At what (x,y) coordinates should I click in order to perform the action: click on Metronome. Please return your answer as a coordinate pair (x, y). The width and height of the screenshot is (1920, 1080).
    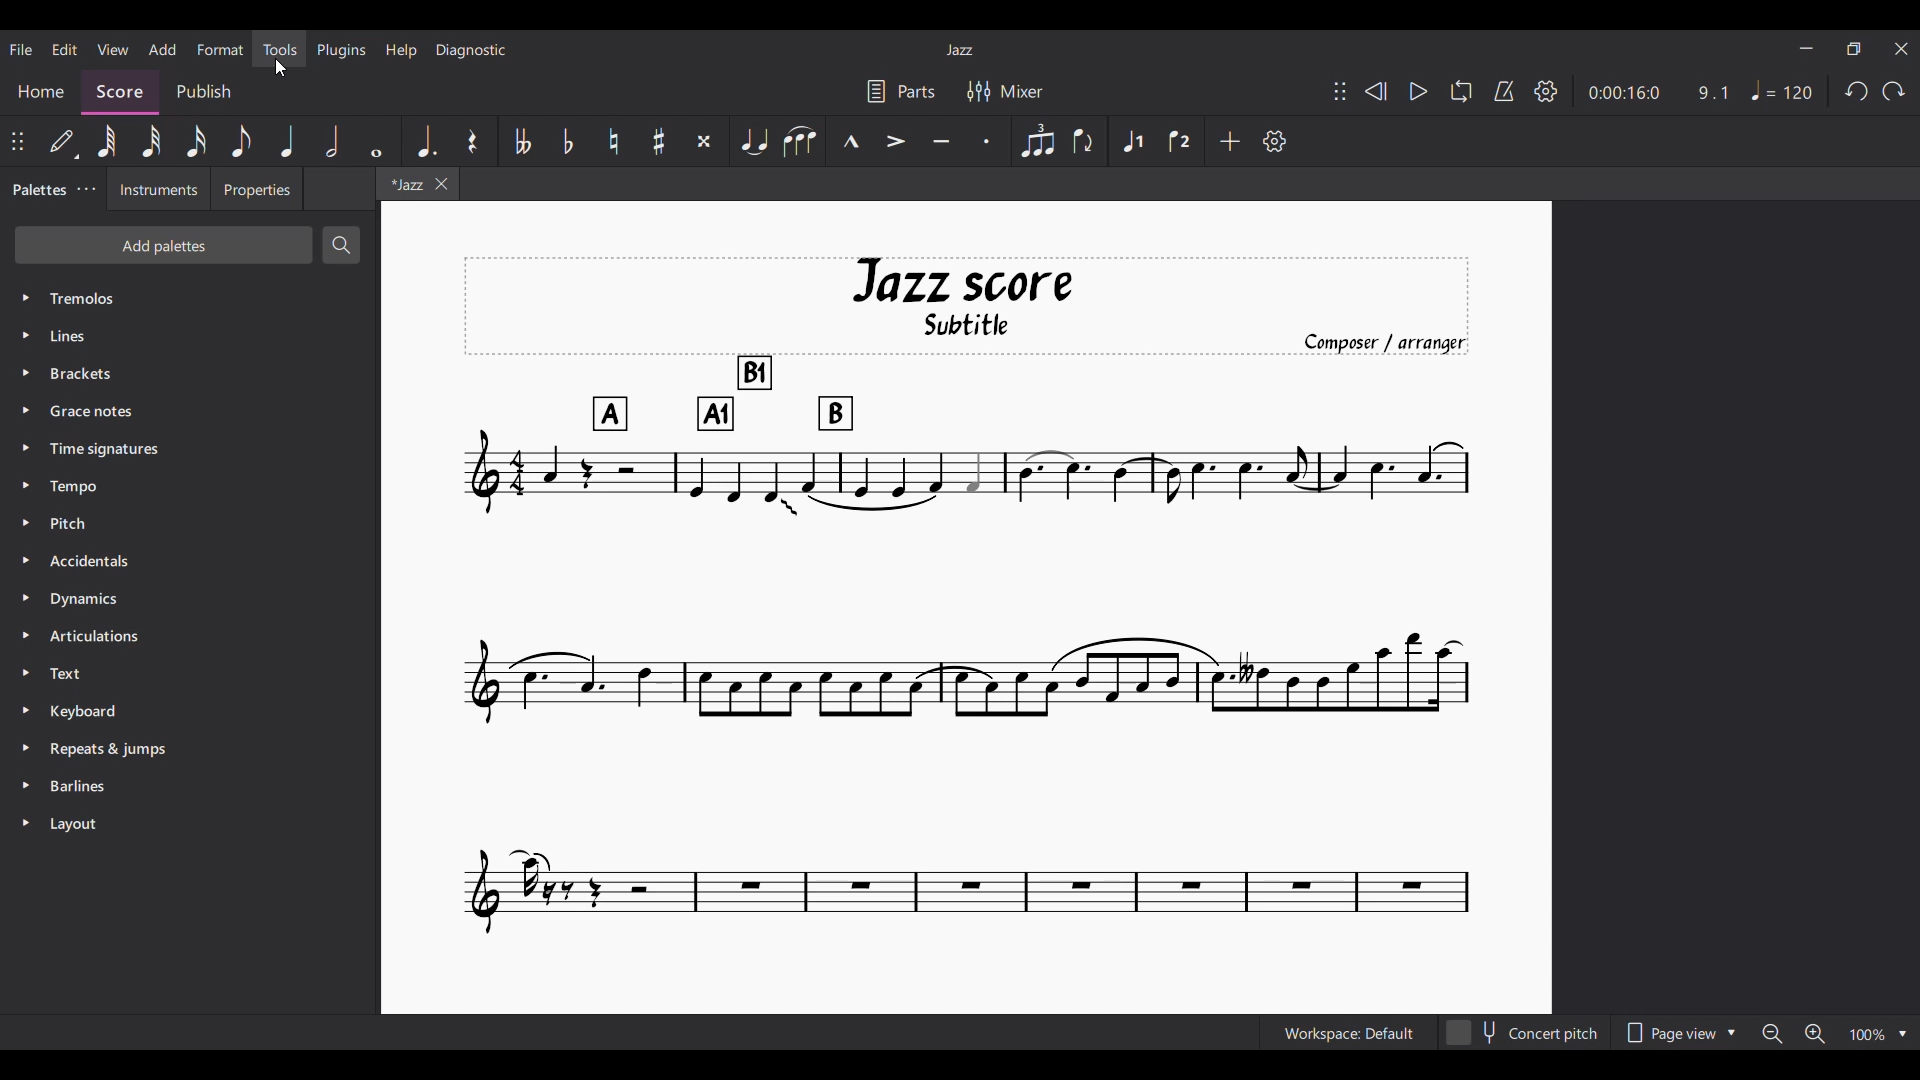
    Looking at the image, I should click on (1504, 91).